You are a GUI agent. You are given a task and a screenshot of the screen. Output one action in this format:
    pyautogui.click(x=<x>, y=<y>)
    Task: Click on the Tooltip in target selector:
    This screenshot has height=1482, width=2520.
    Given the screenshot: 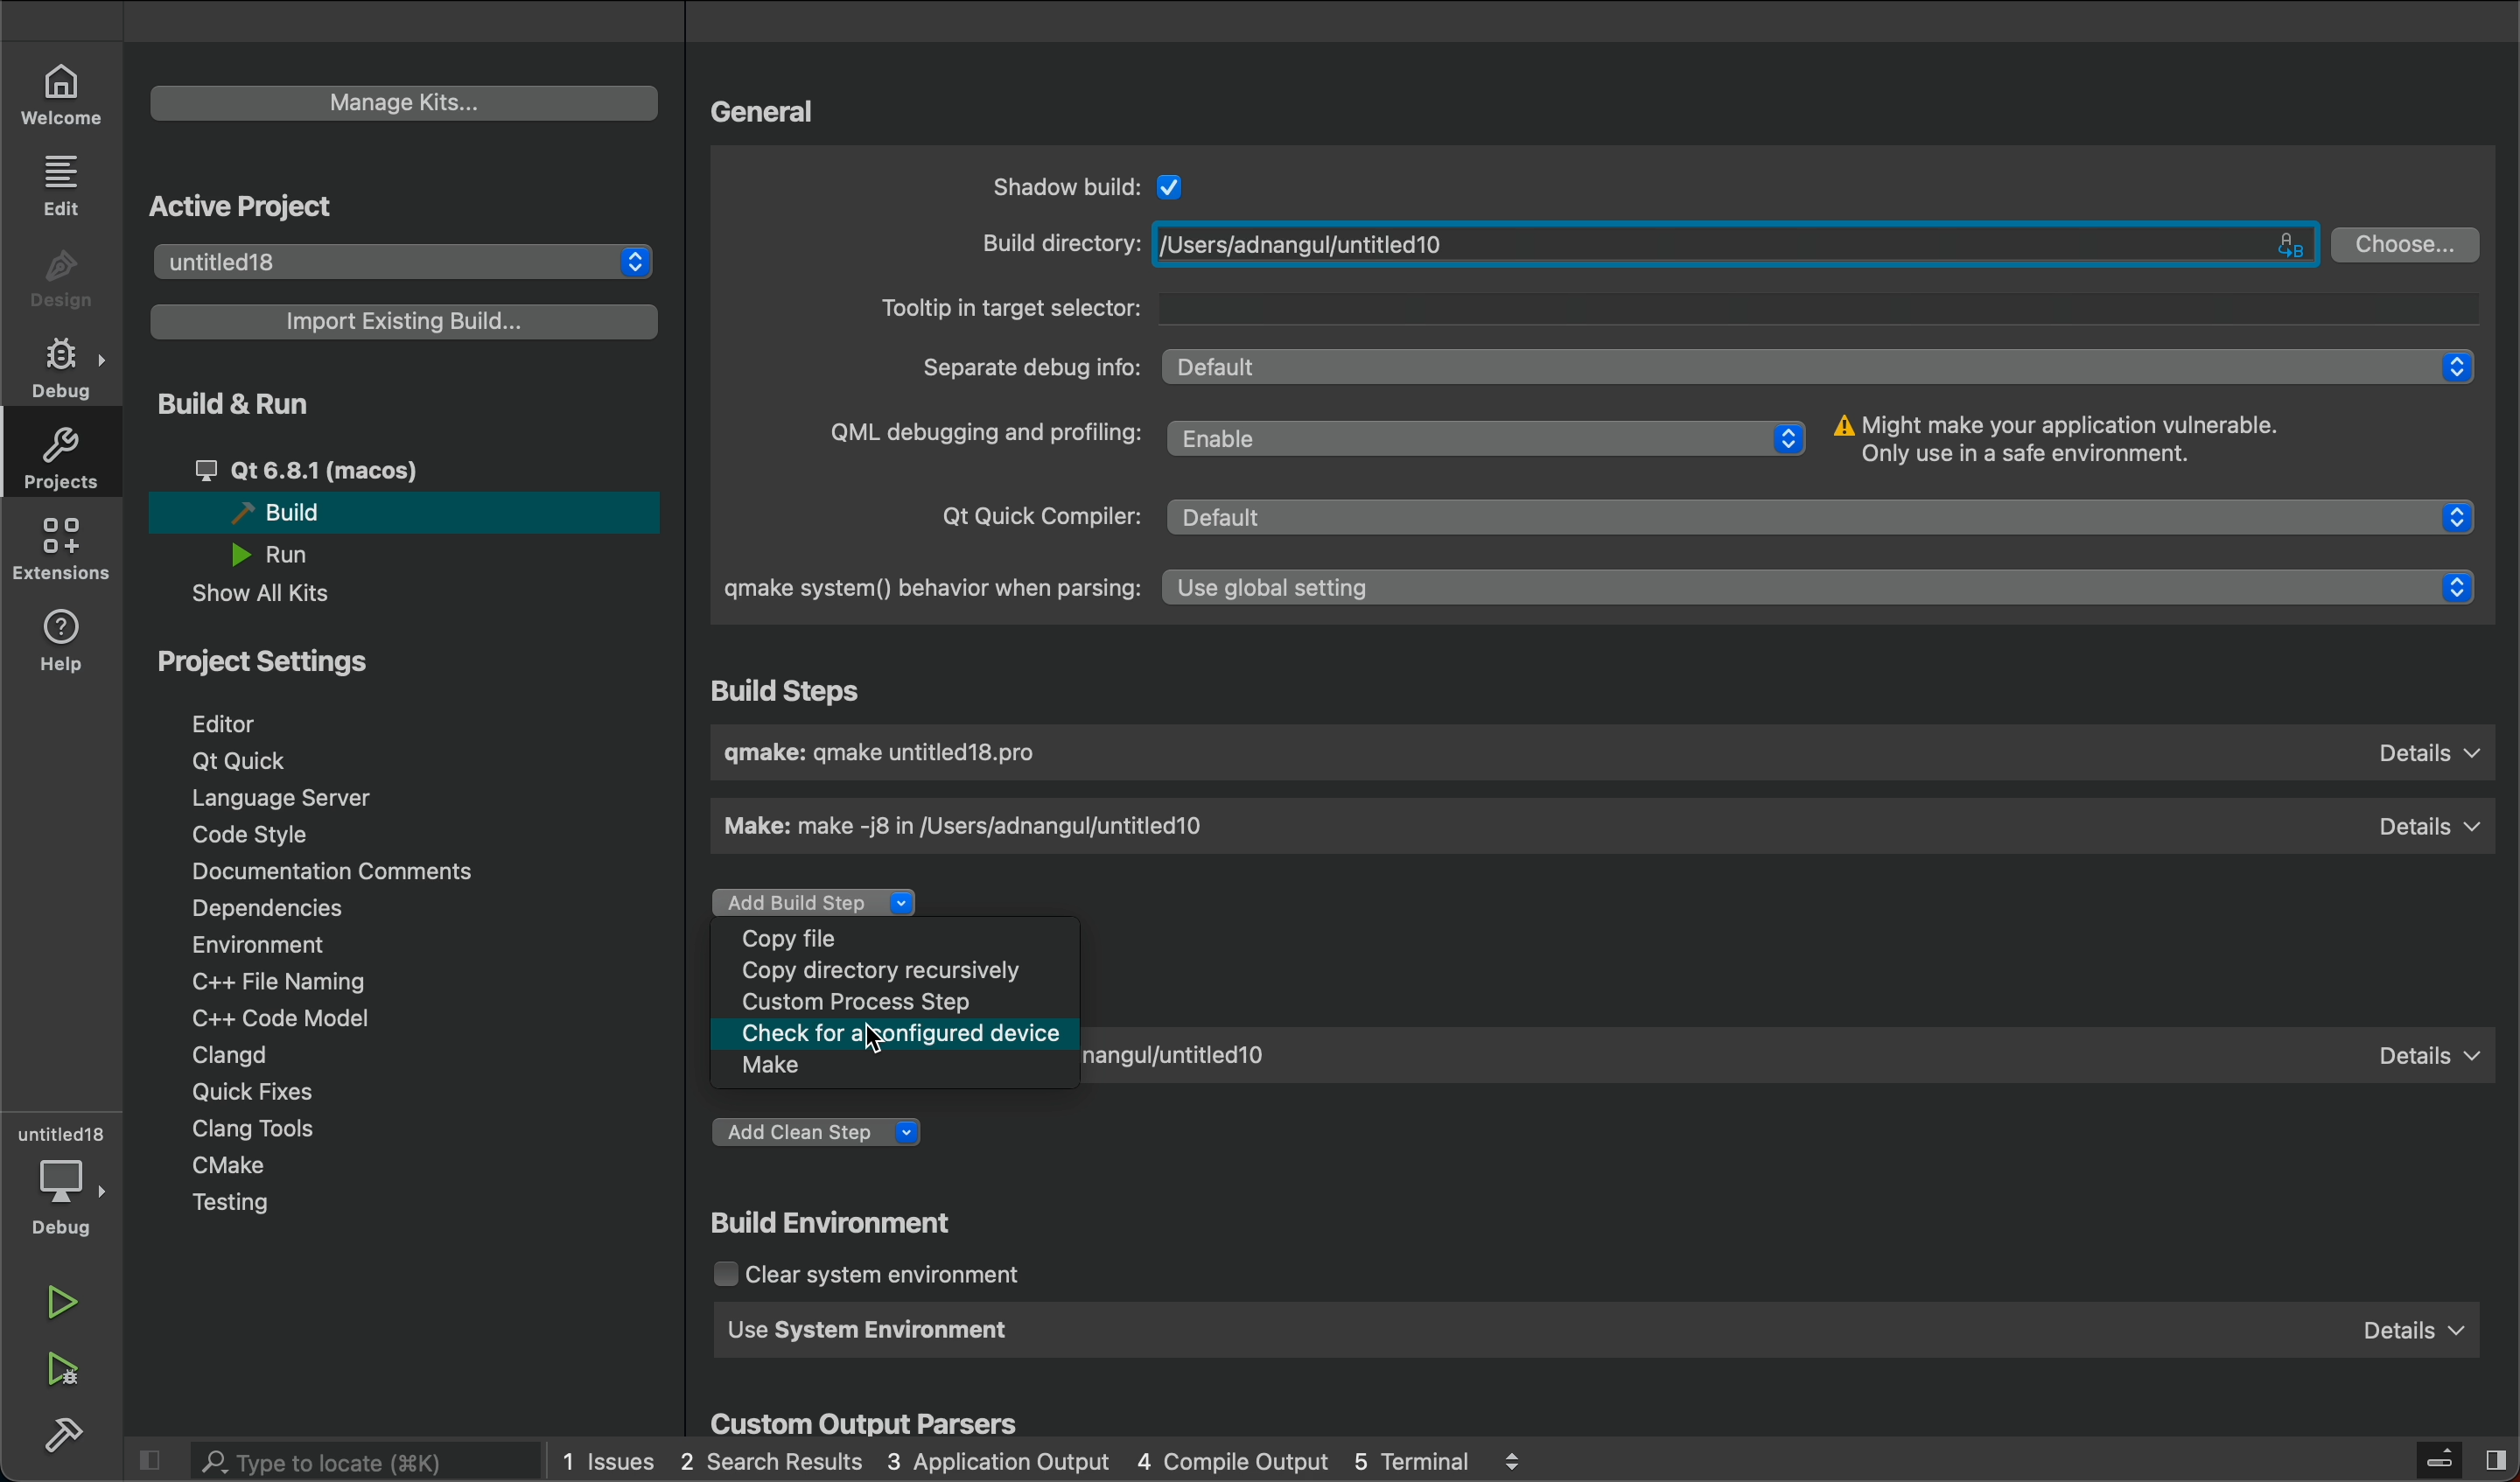 What is the action you would take?
    pyautogui.click(x=1671, y=309)
    